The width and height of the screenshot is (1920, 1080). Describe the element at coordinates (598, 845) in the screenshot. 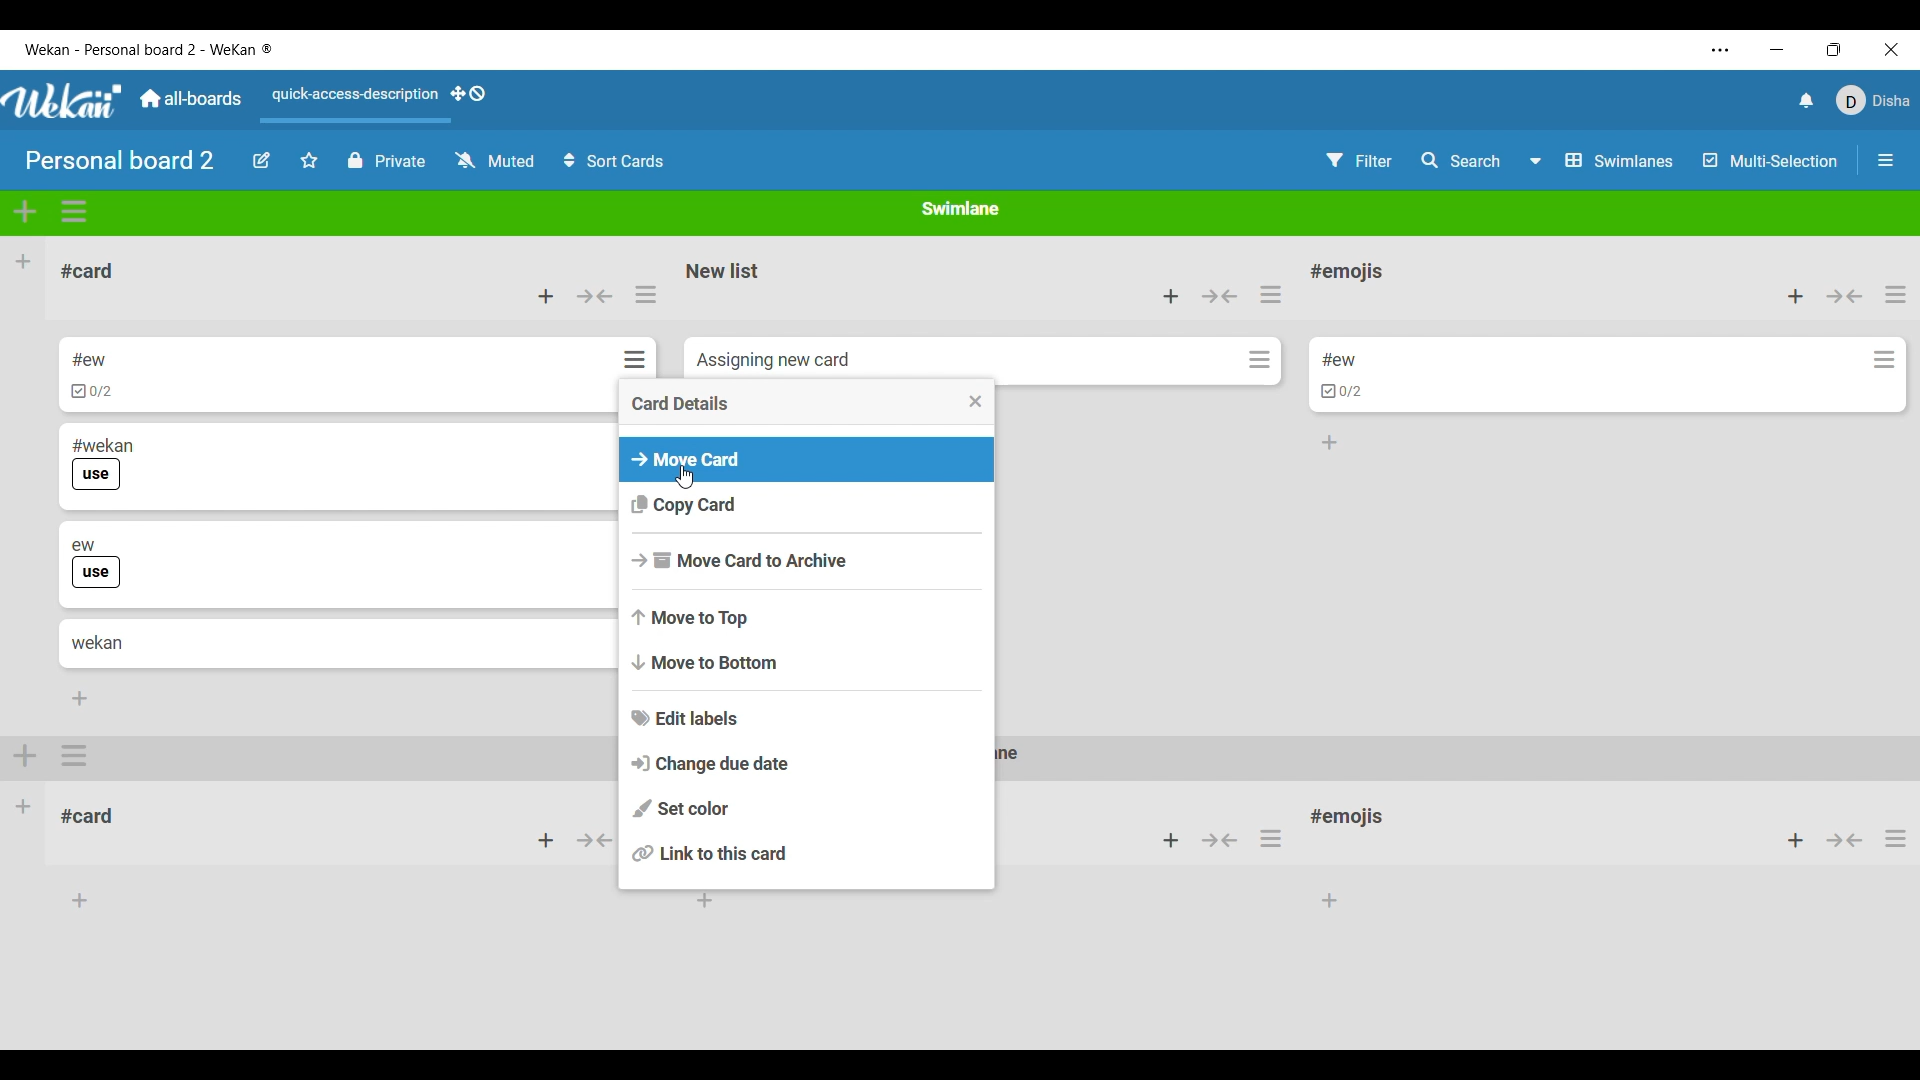

I see `button` at that location.